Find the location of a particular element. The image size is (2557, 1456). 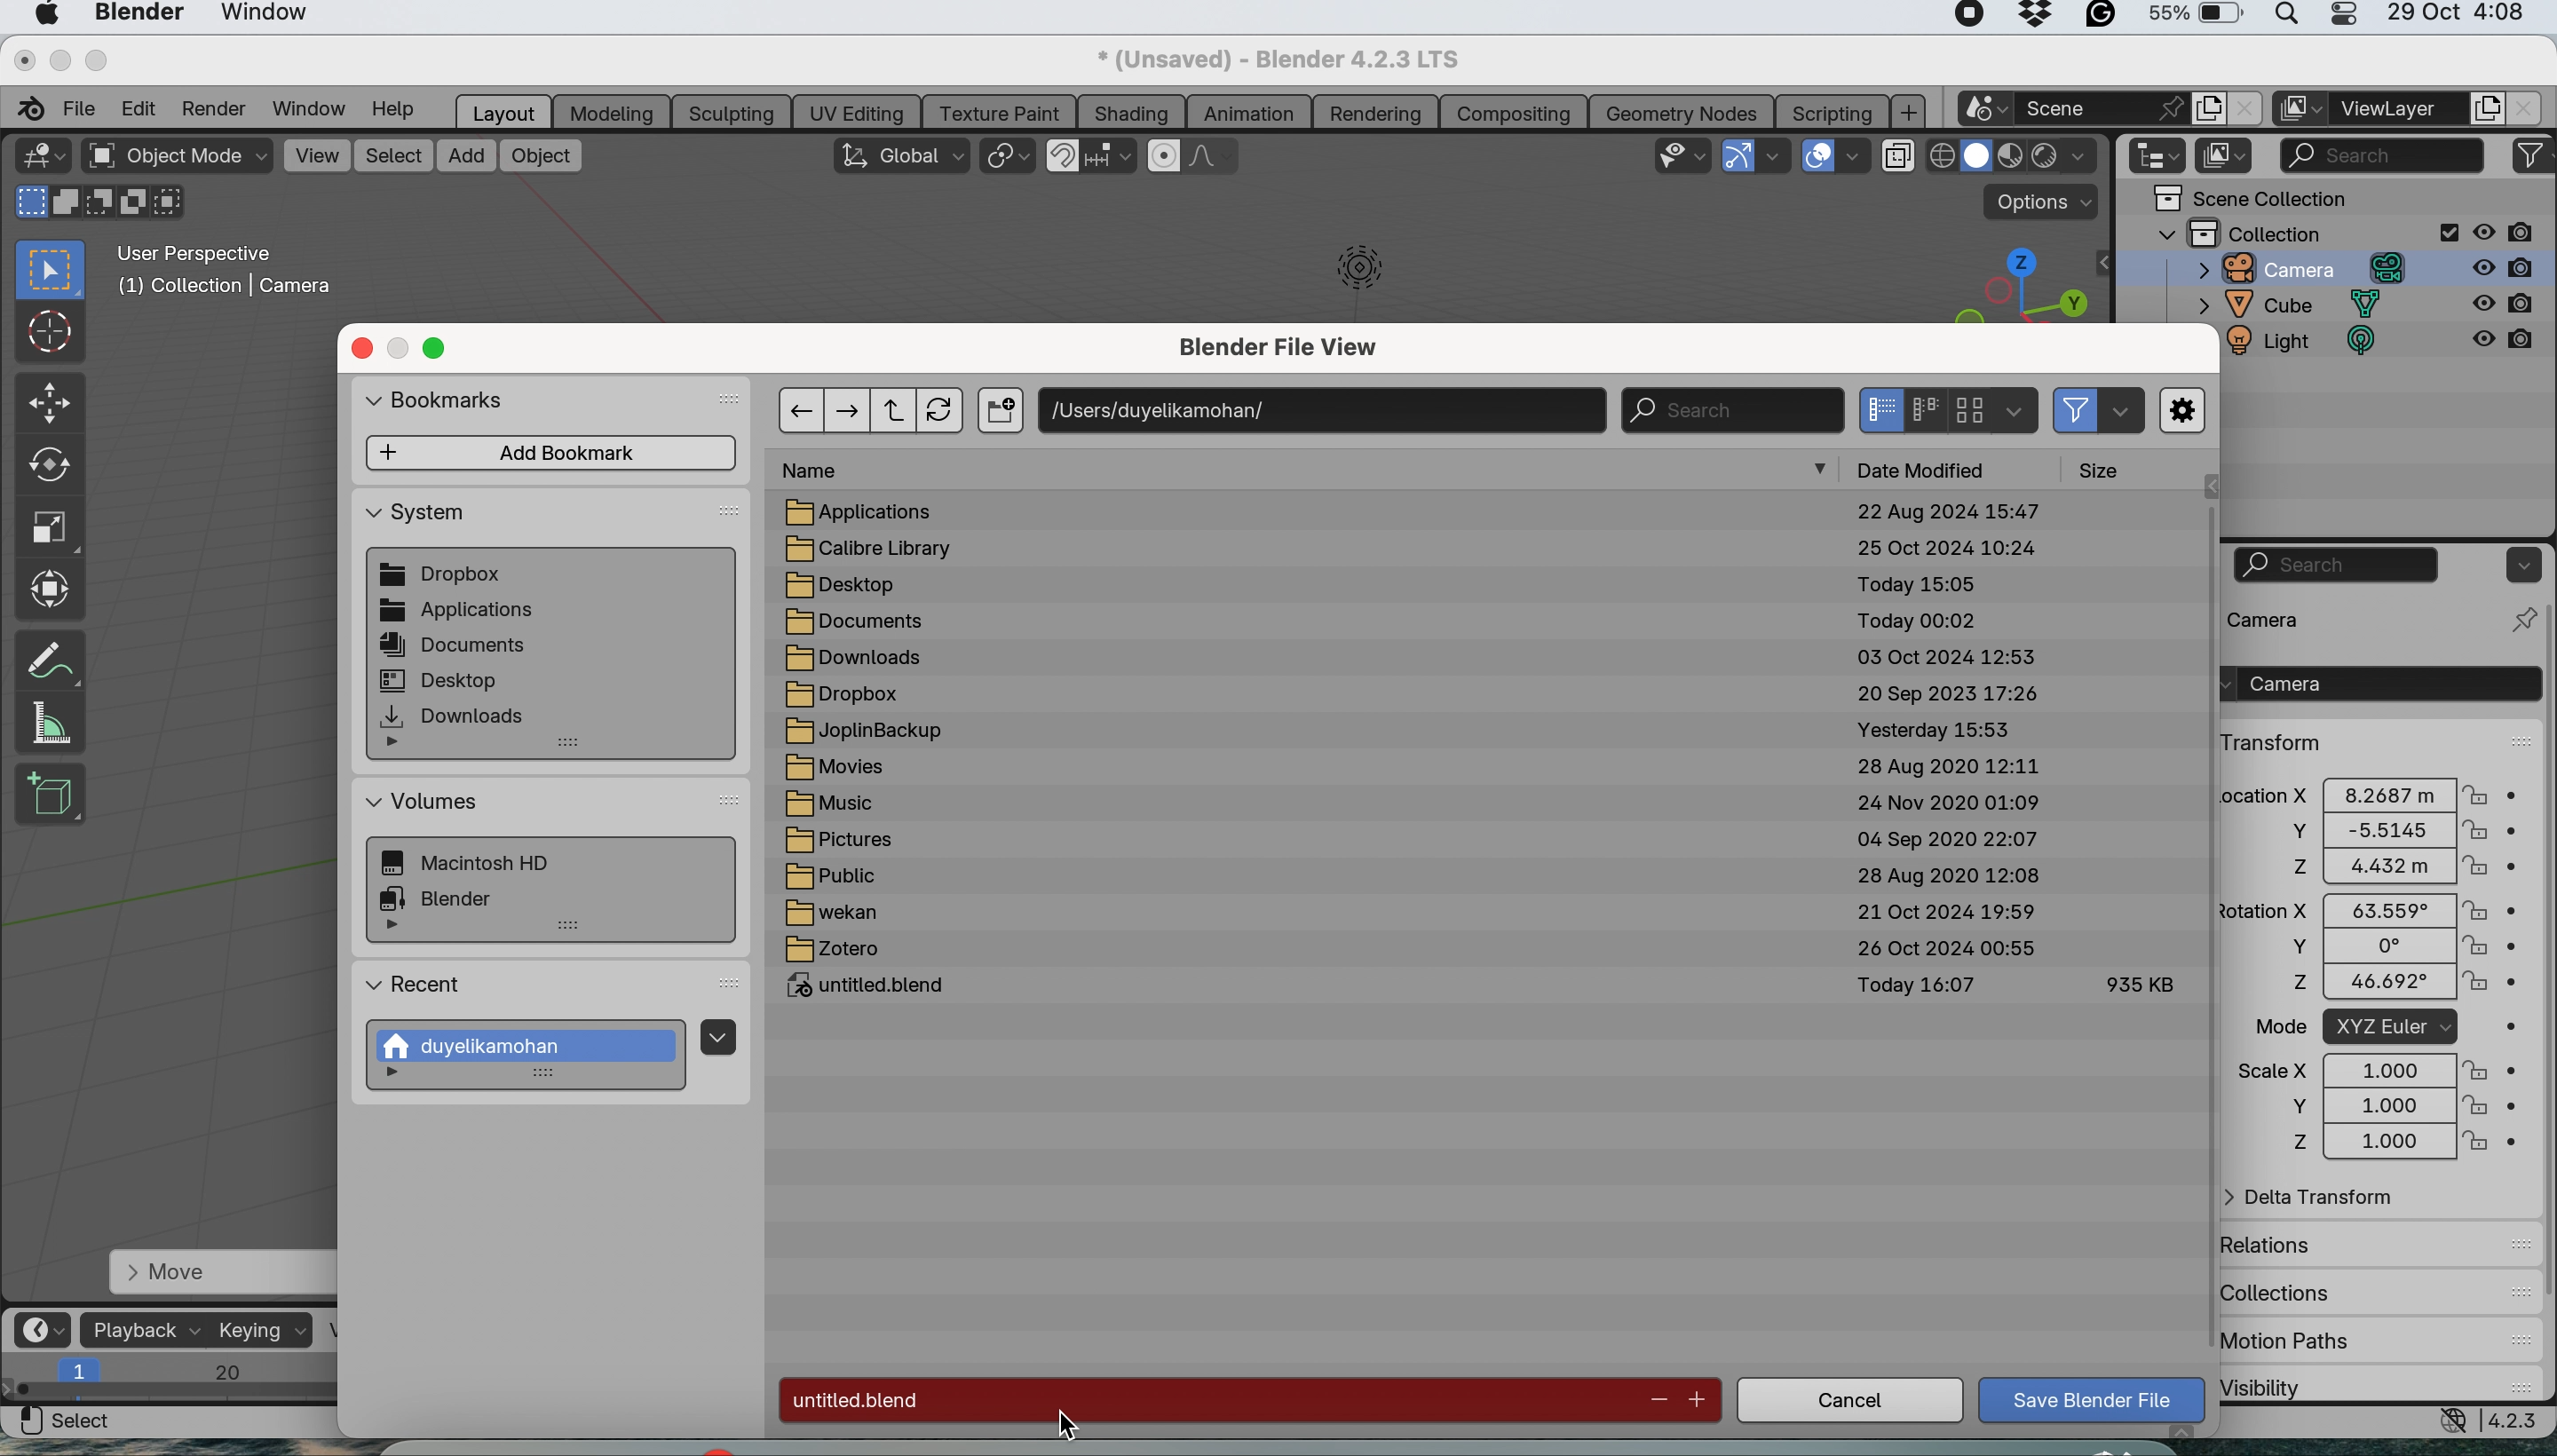

add bookmark is located at coordinates (554, 453).